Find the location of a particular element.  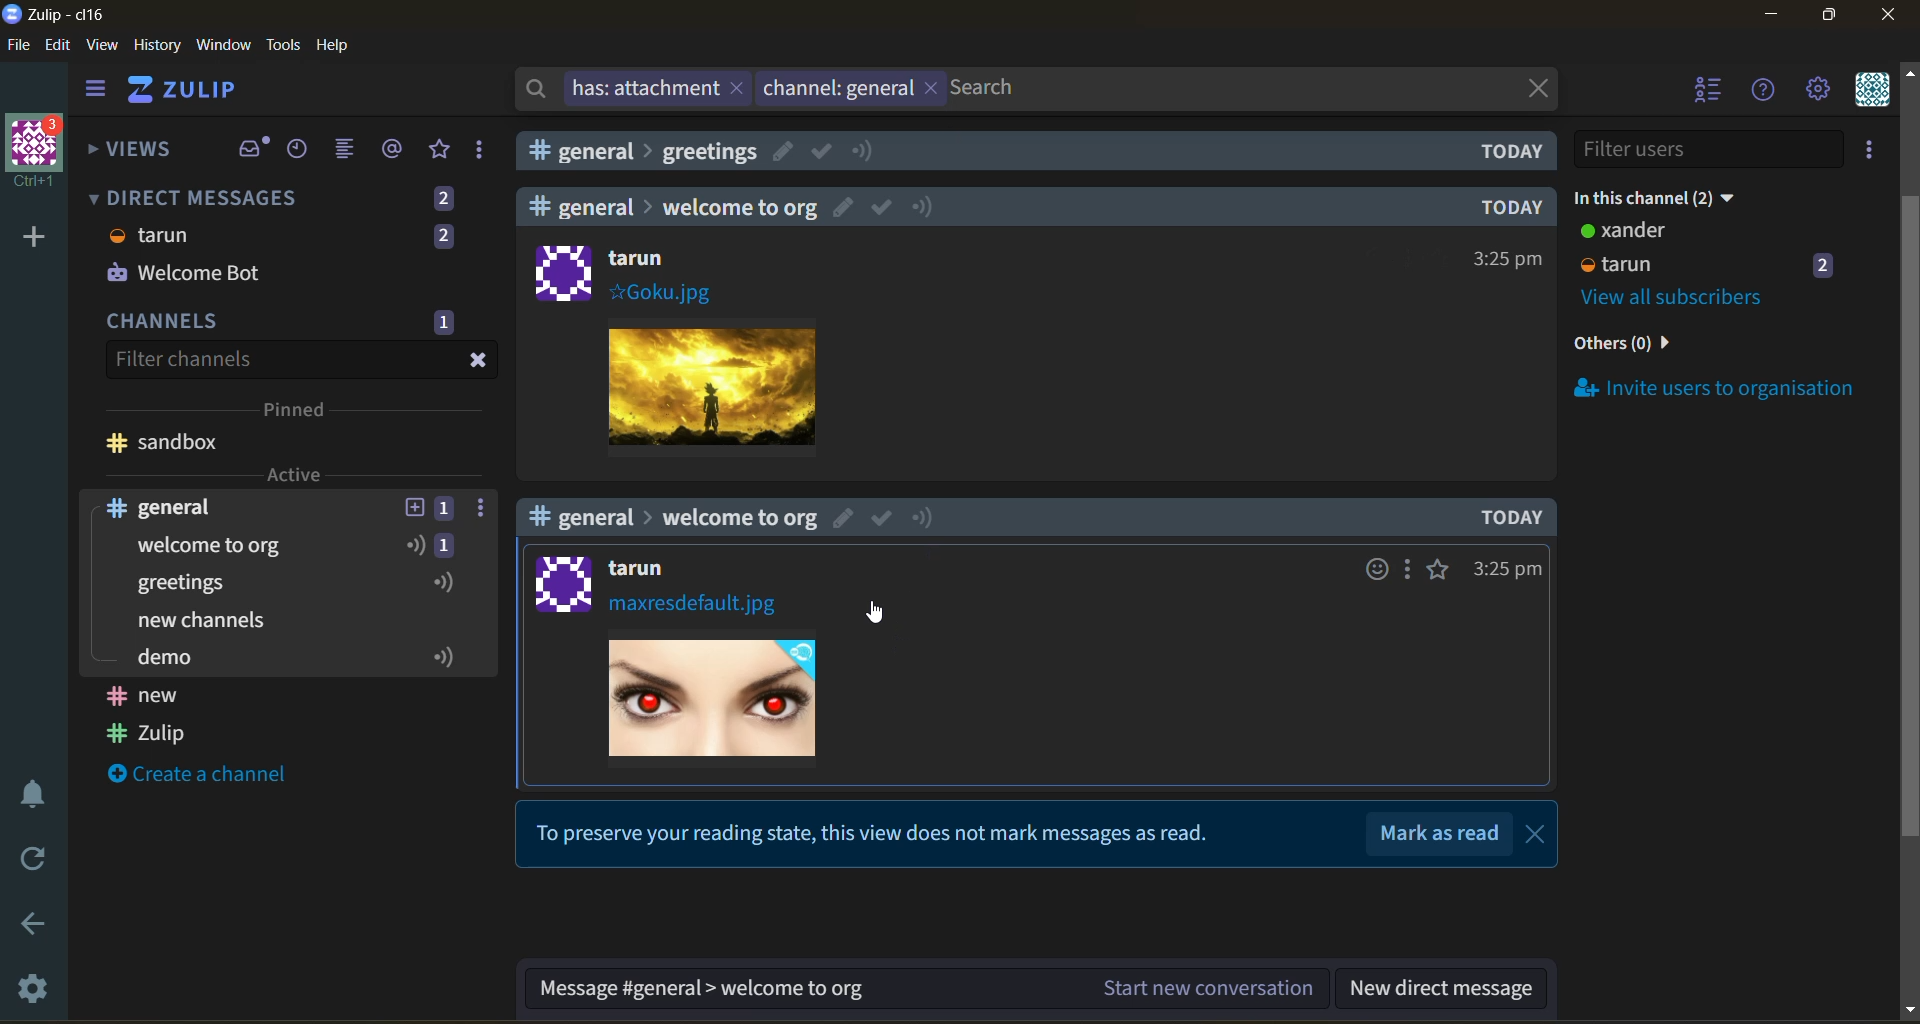

Image is located at coordinates (716, 700).